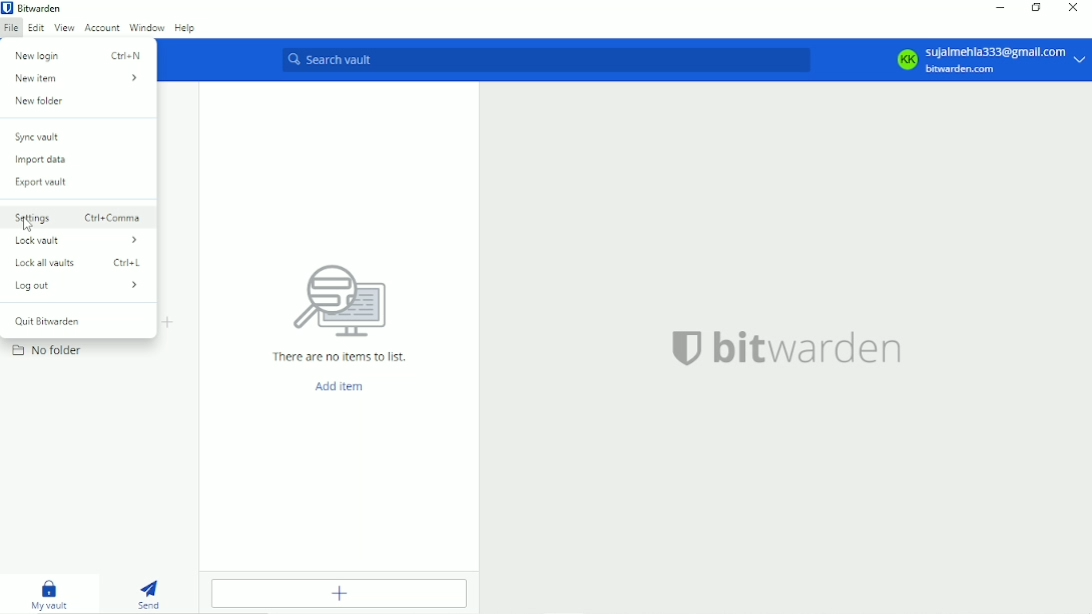  What do you see at coordinates (335, 387) in the screenshot?
I see `Add item` at bounding box center [335, 387].